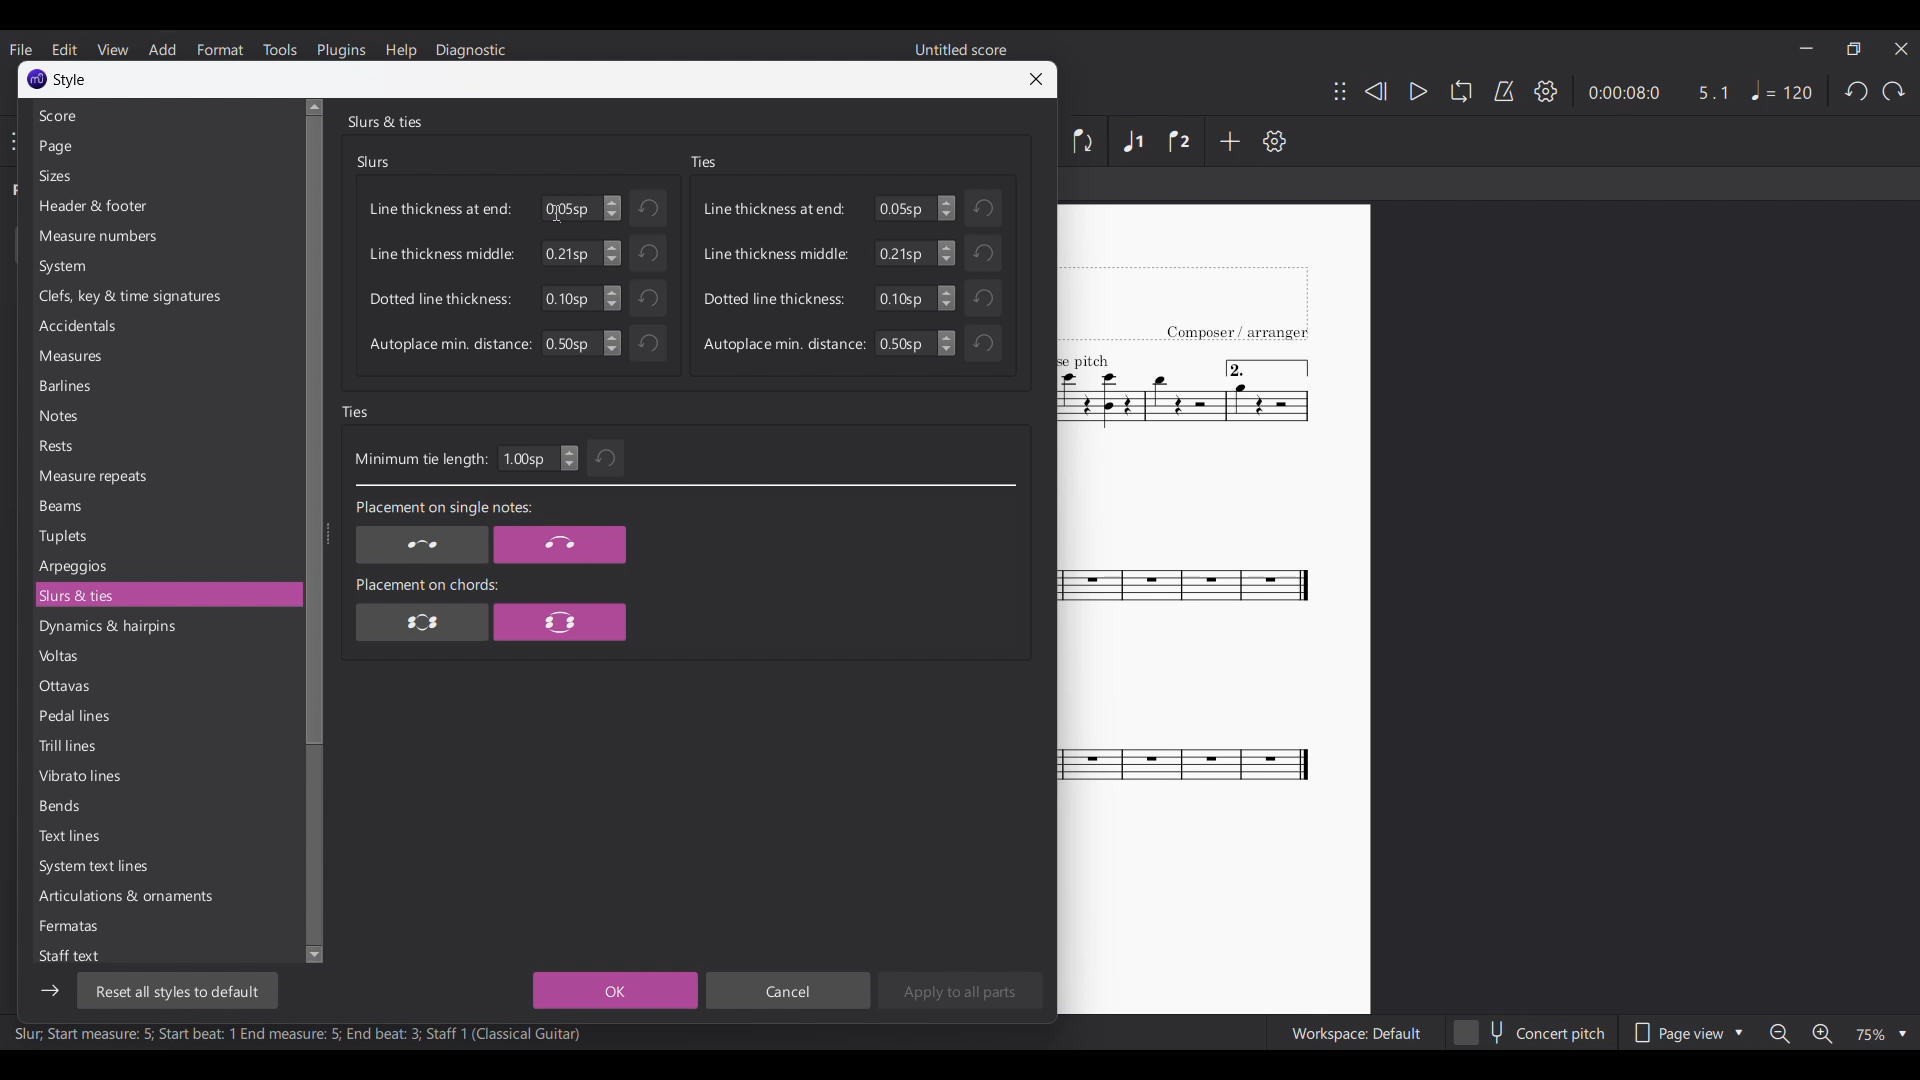  I want to click on Increase/Decrease Line thickness at end, so click(946, 208).